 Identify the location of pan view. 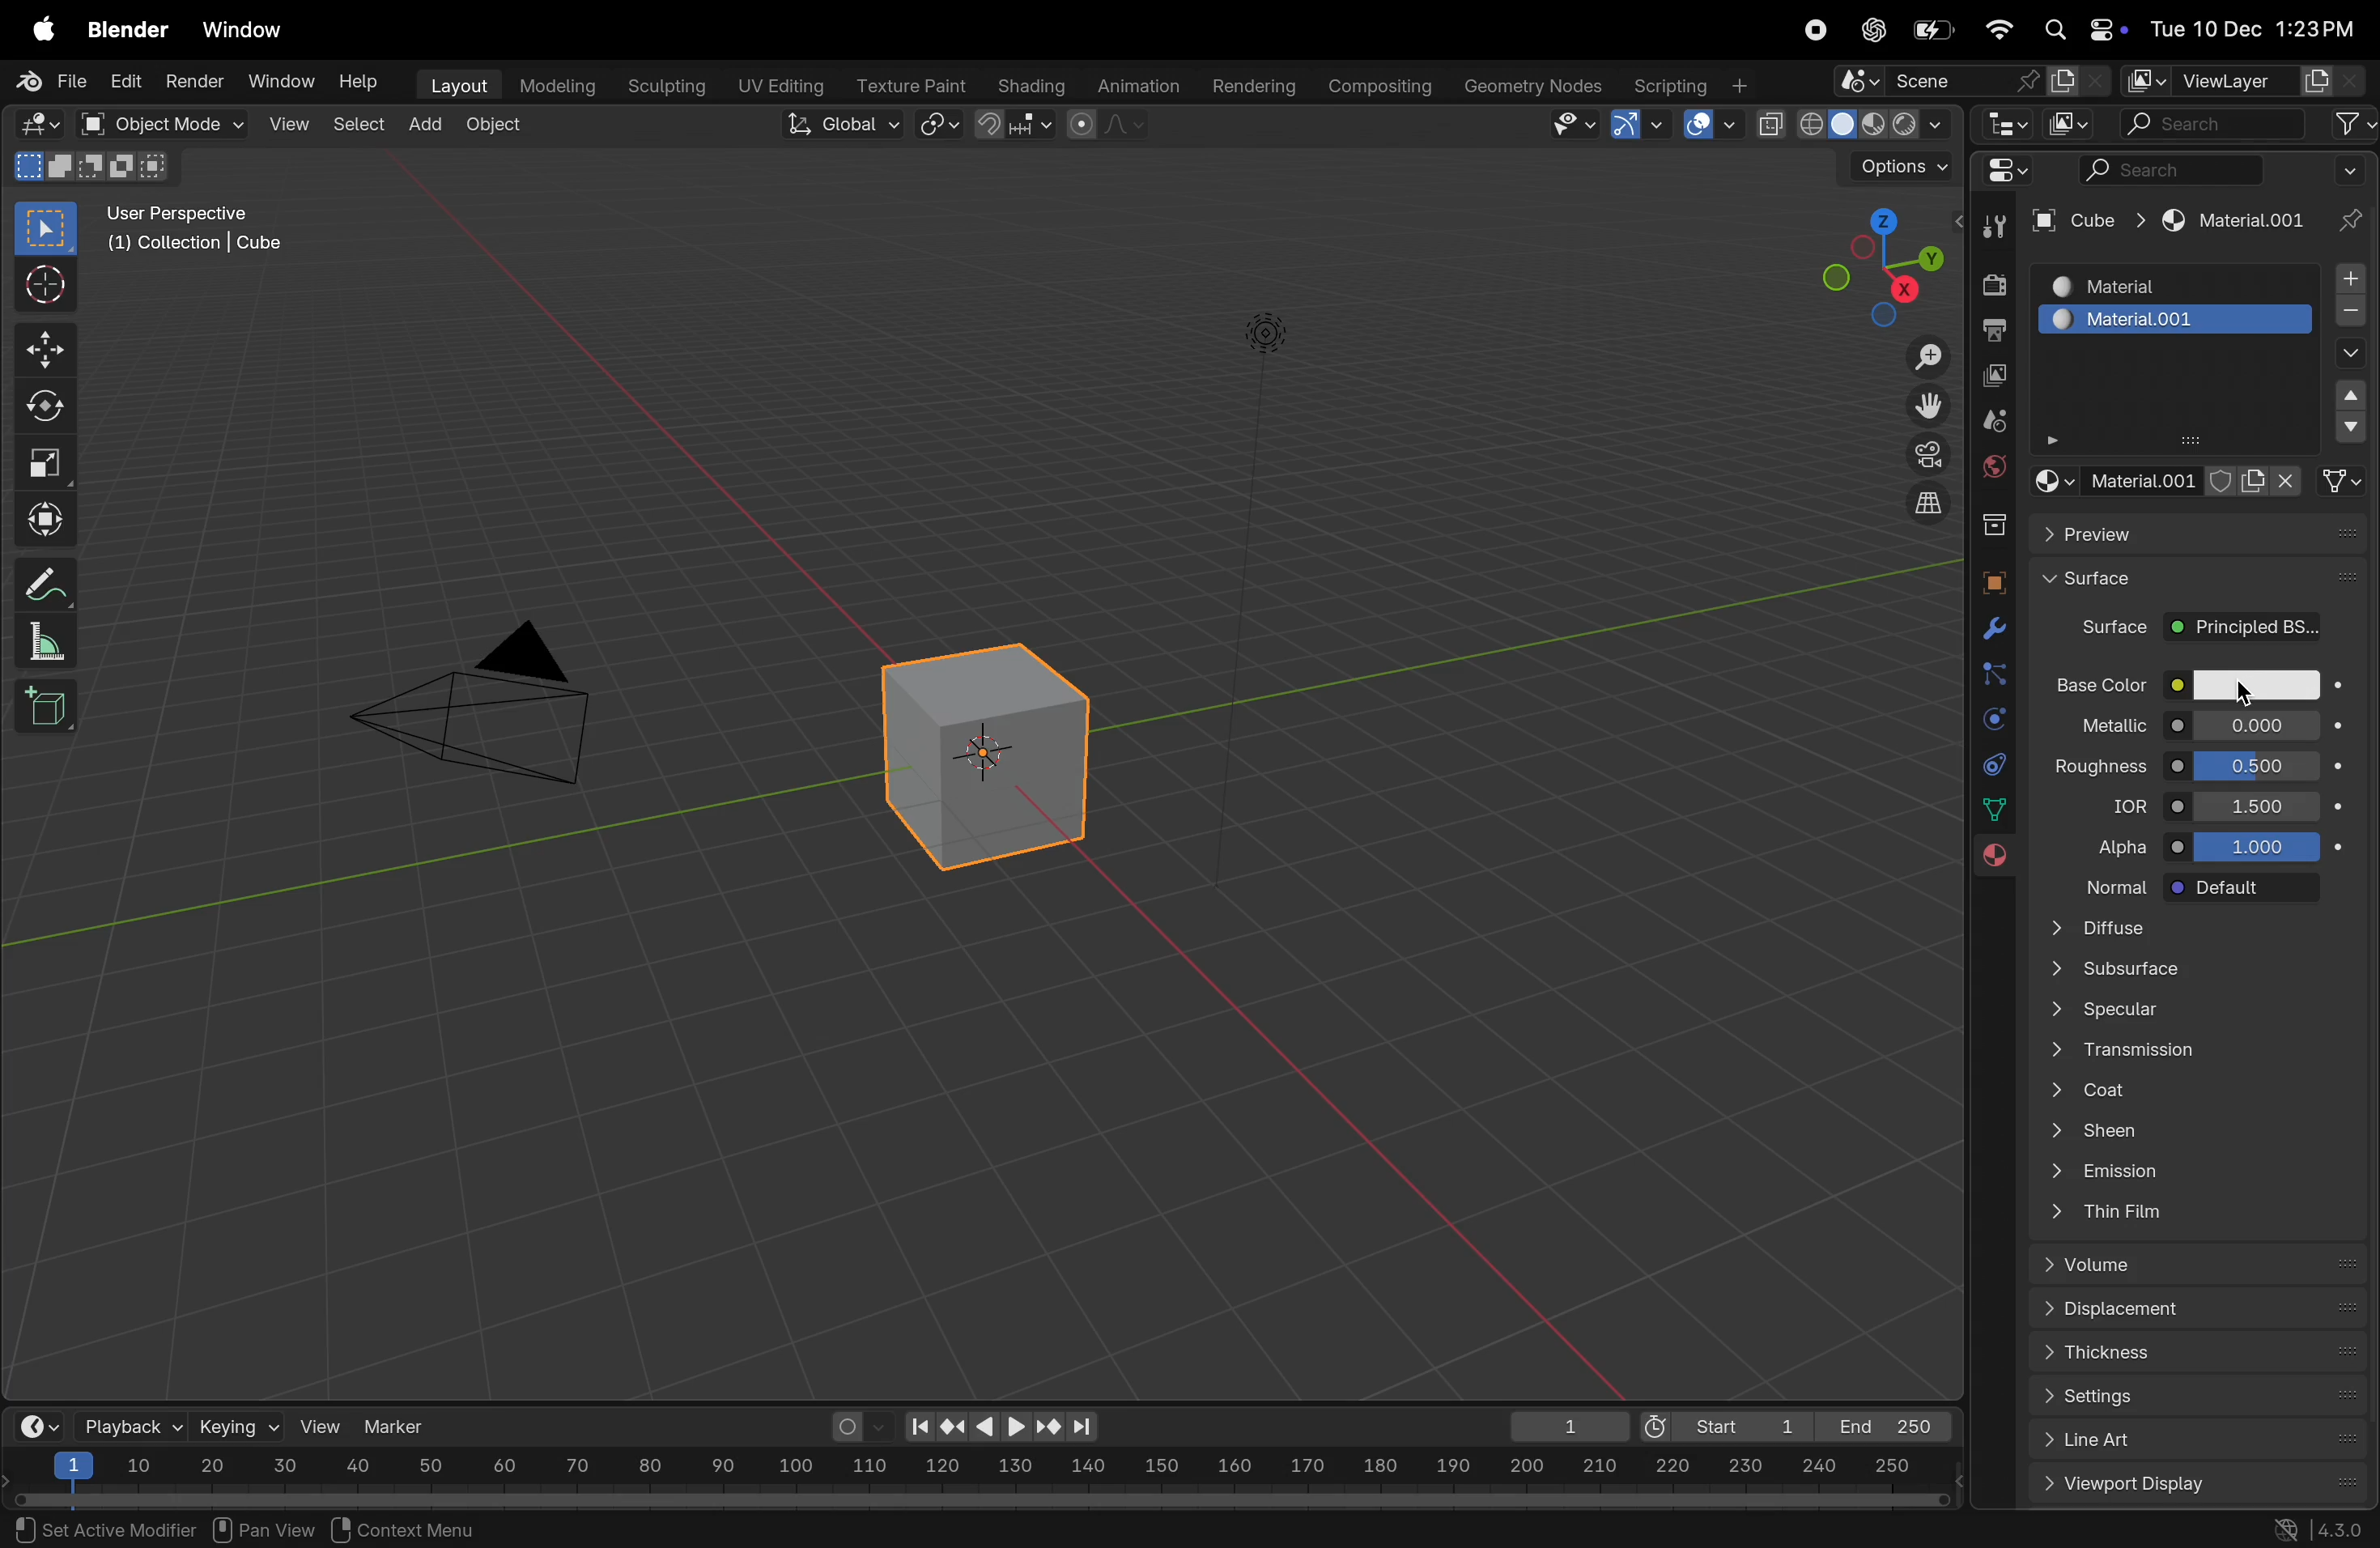
(263, 1527).